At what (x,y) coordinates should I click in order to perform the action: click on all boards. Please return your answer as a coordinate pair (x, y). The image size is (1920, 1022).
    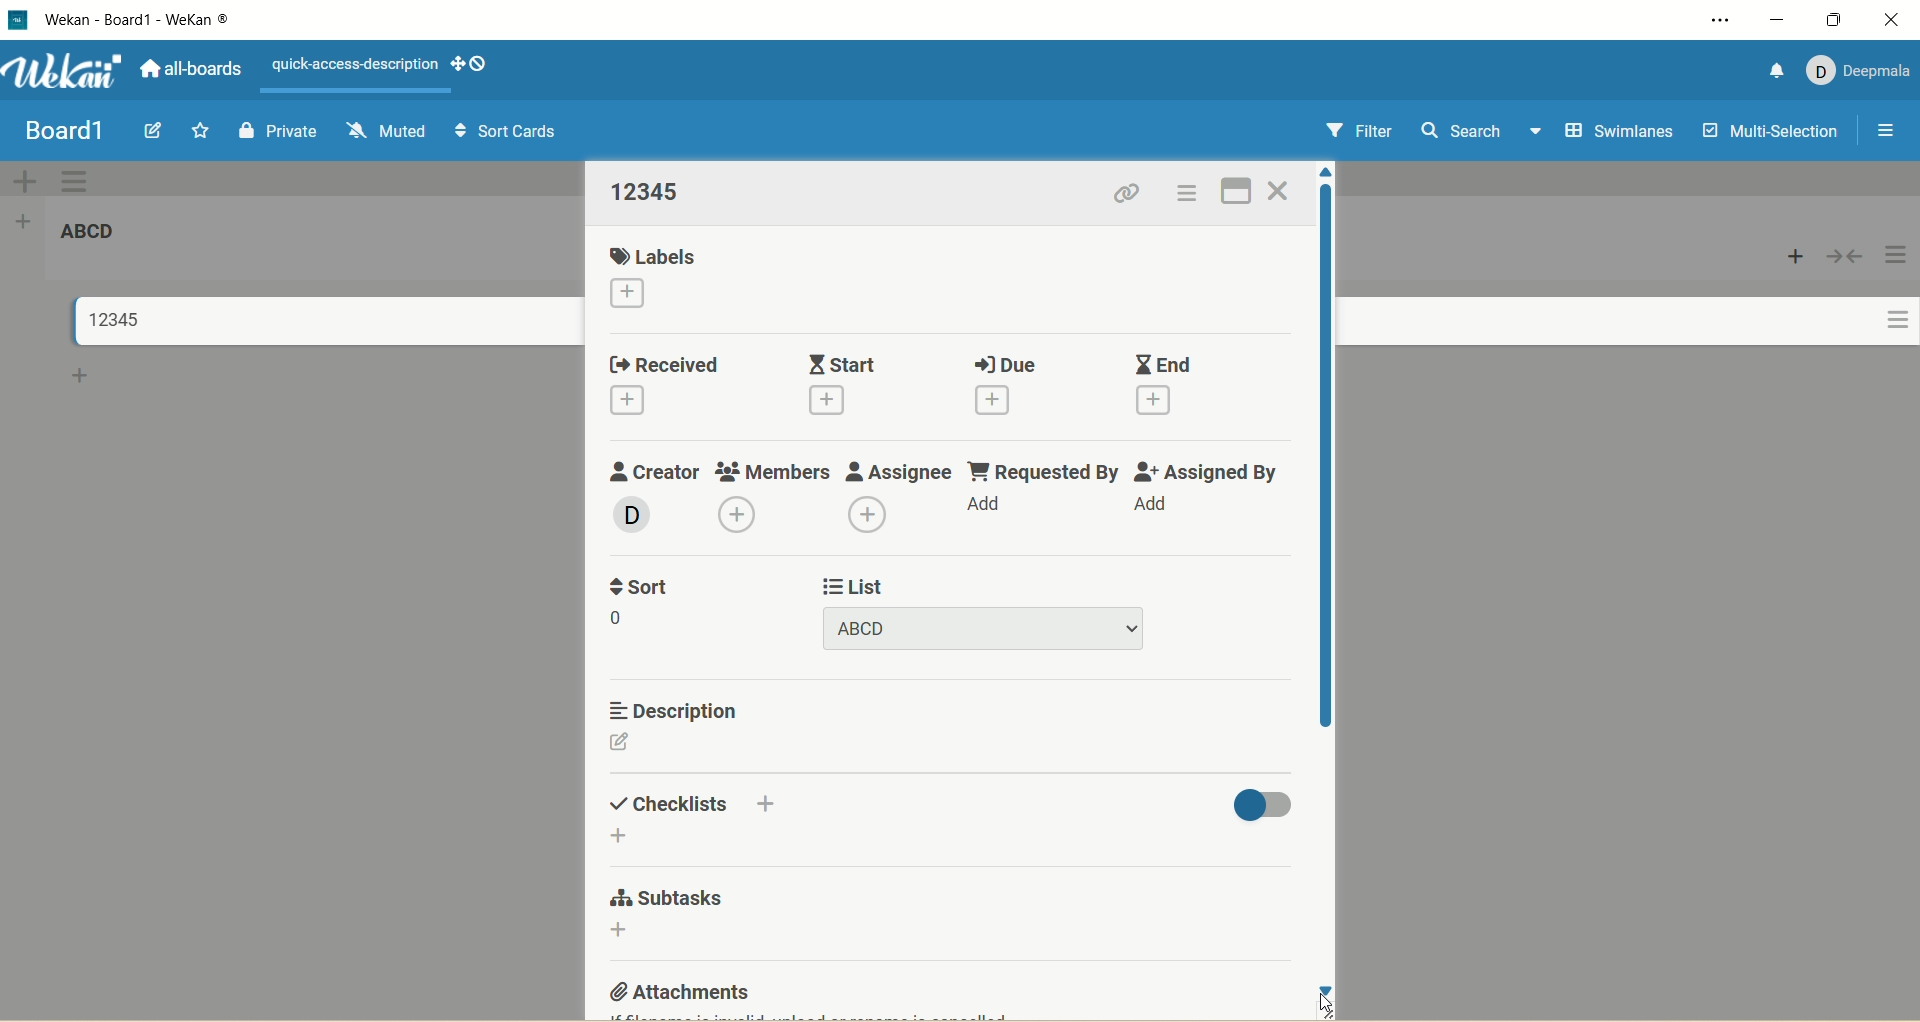
    Looking at the image, I should click on (189, 72).